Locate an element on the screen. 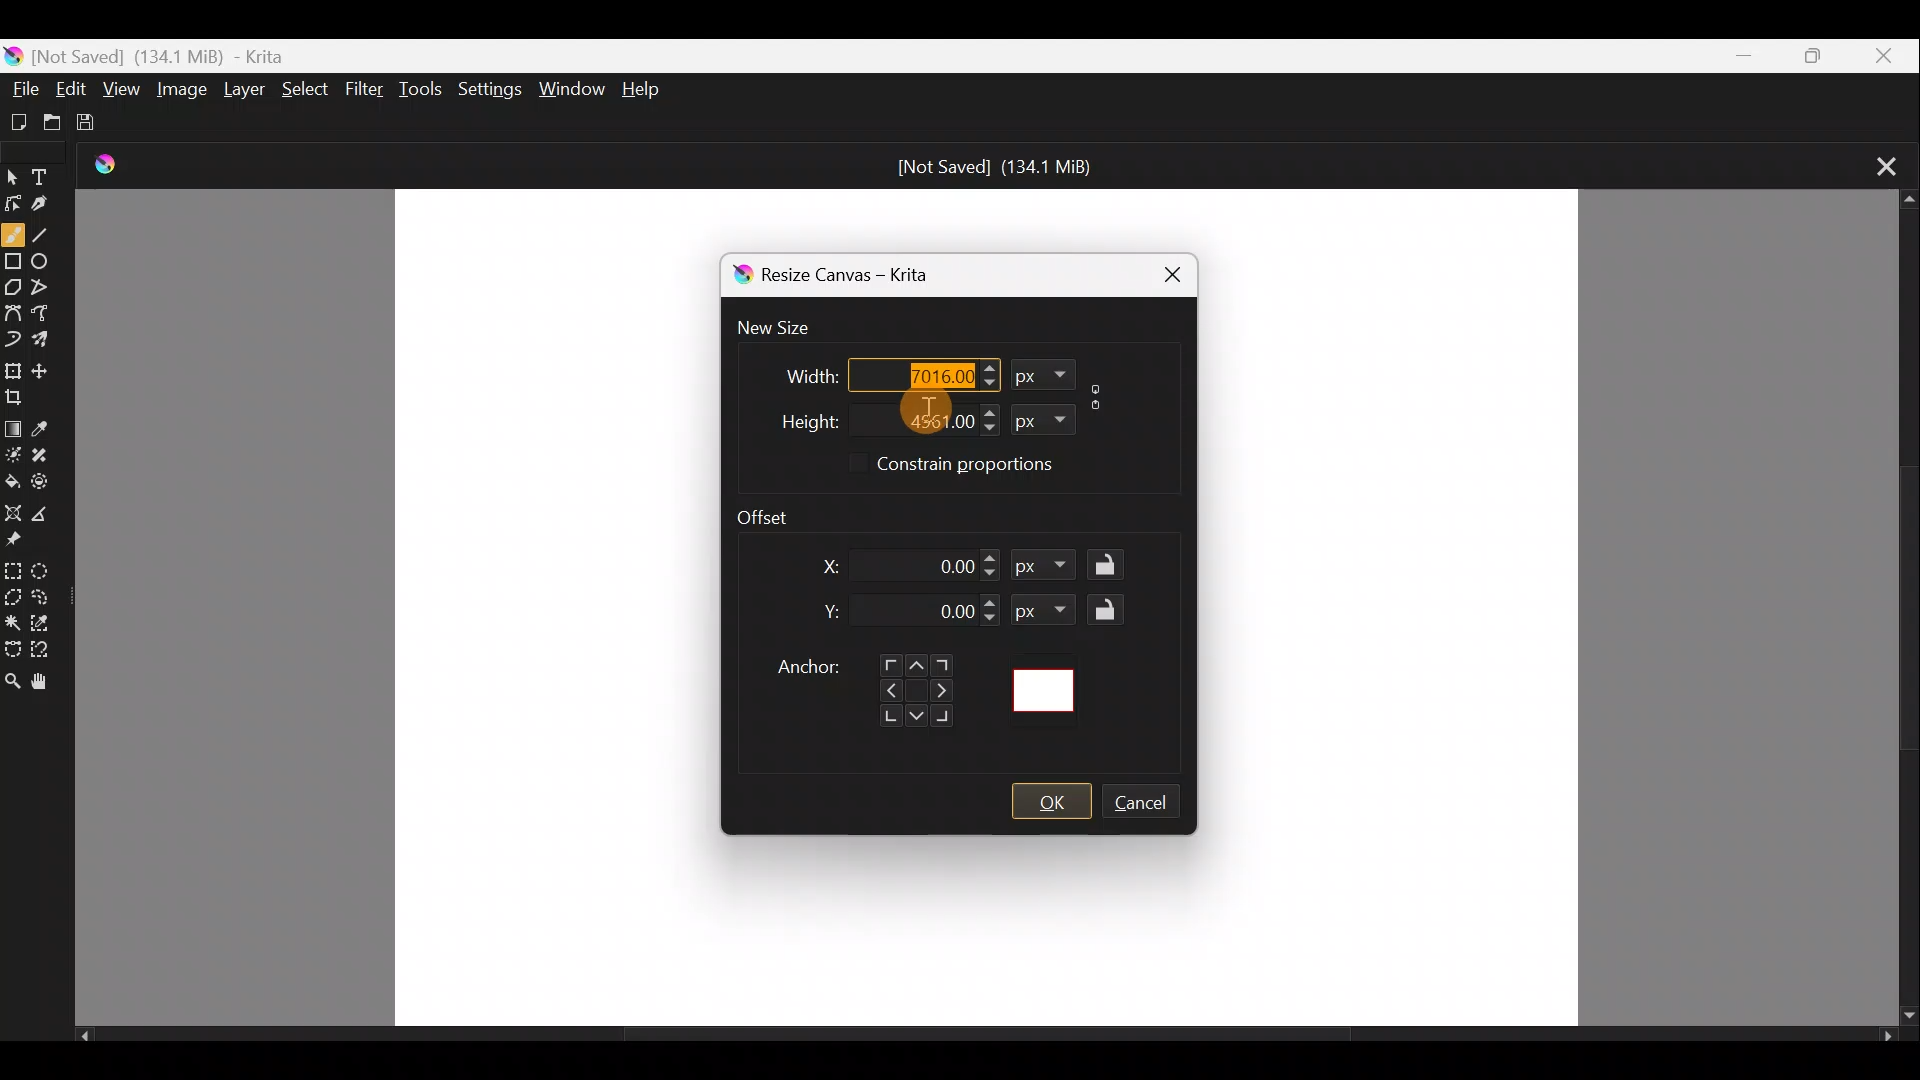 This screenshot has height=1080, width=1920. Transform a layer/selection is located at coordinates (13, 370).